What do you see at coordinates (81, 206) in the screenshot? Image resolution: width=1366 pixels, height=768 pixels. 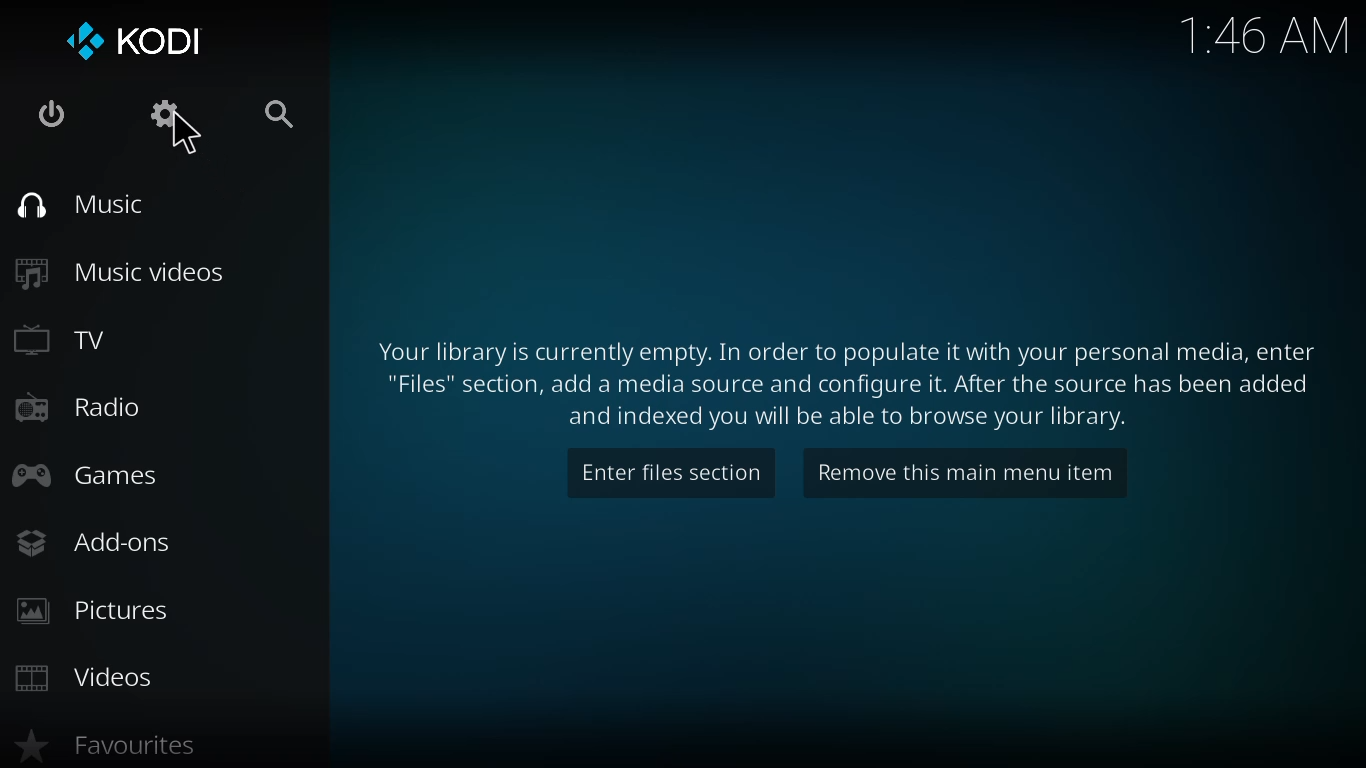 I see `music` at bounding box center [81, 206].